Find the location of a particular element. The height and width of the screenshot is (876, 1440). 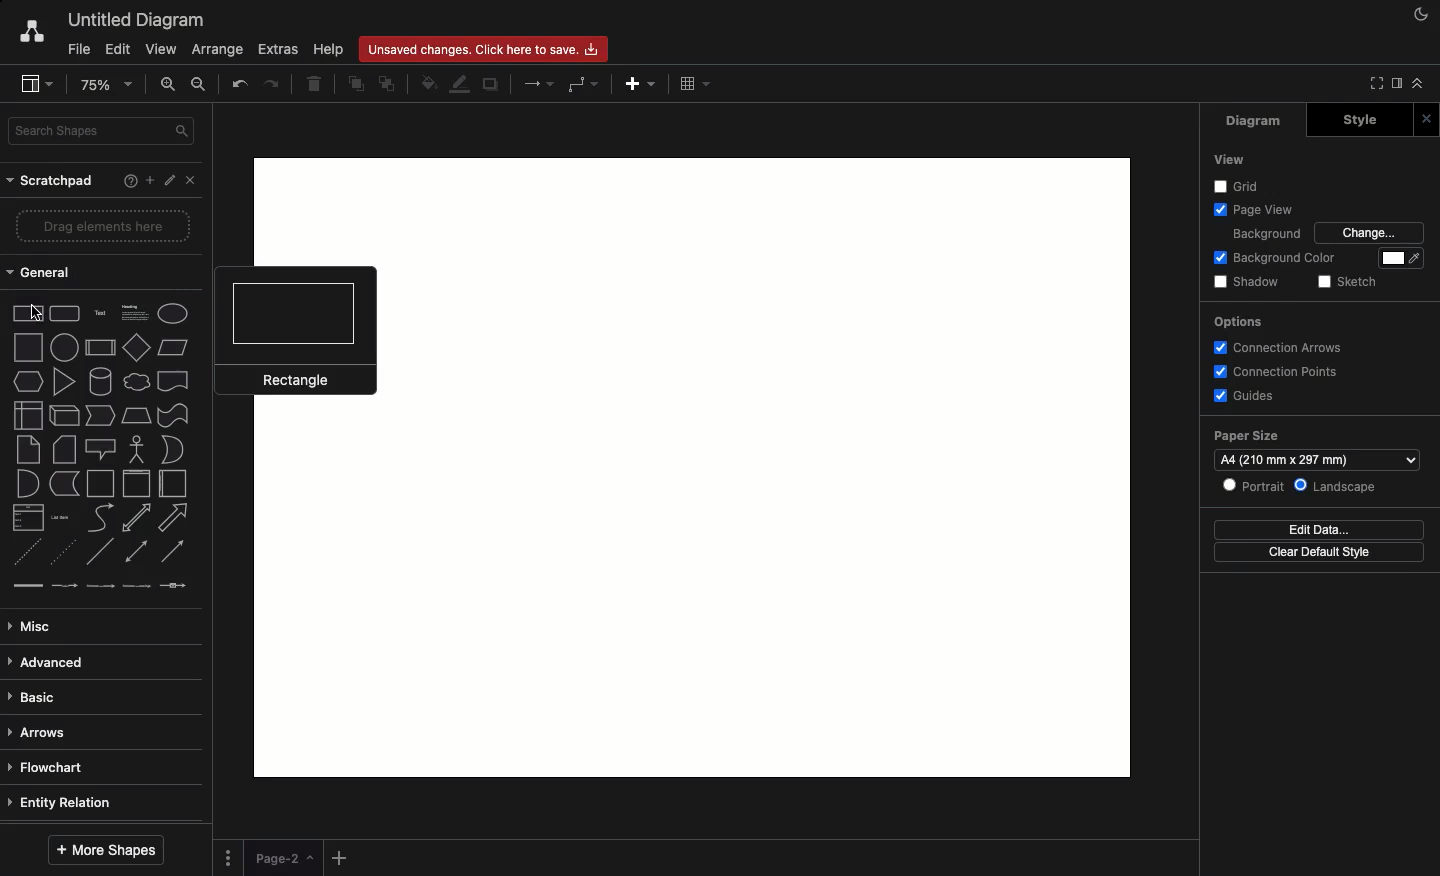

Collapse is located at coordinates (1417, 84).